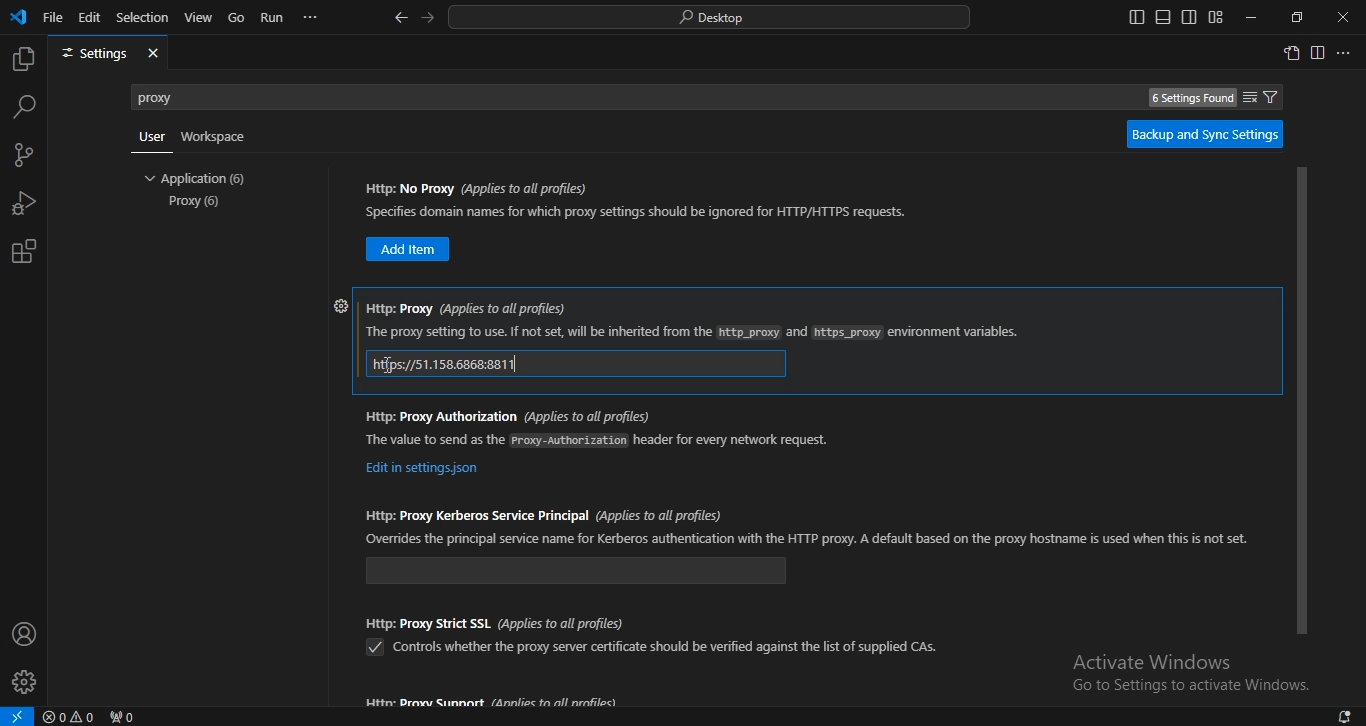  What do you see at coordinates (1189, 17) in the screenshot?
I see `toggle secondary side bar` at bounding box center [1189, 17].